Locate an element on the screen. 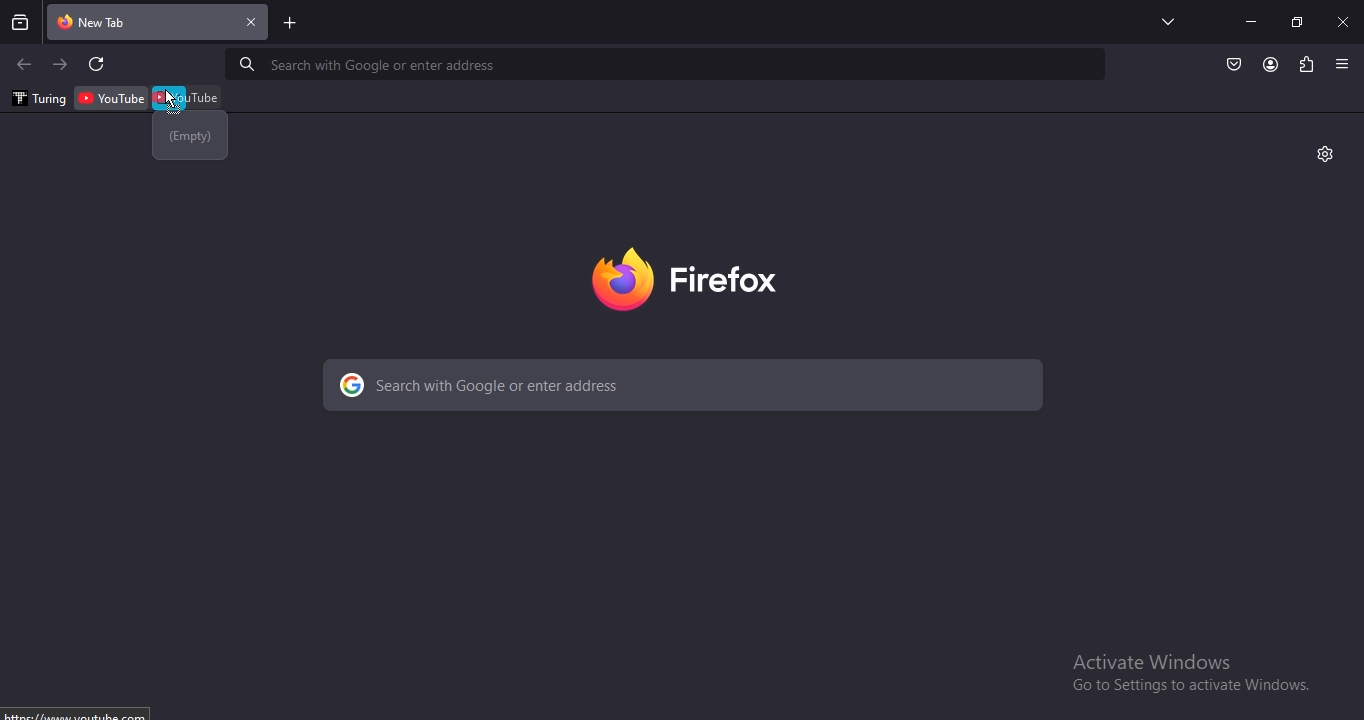 This screenshot has width=1364, height=720. search all recent and current tabs is located at coordinates (22, 24).